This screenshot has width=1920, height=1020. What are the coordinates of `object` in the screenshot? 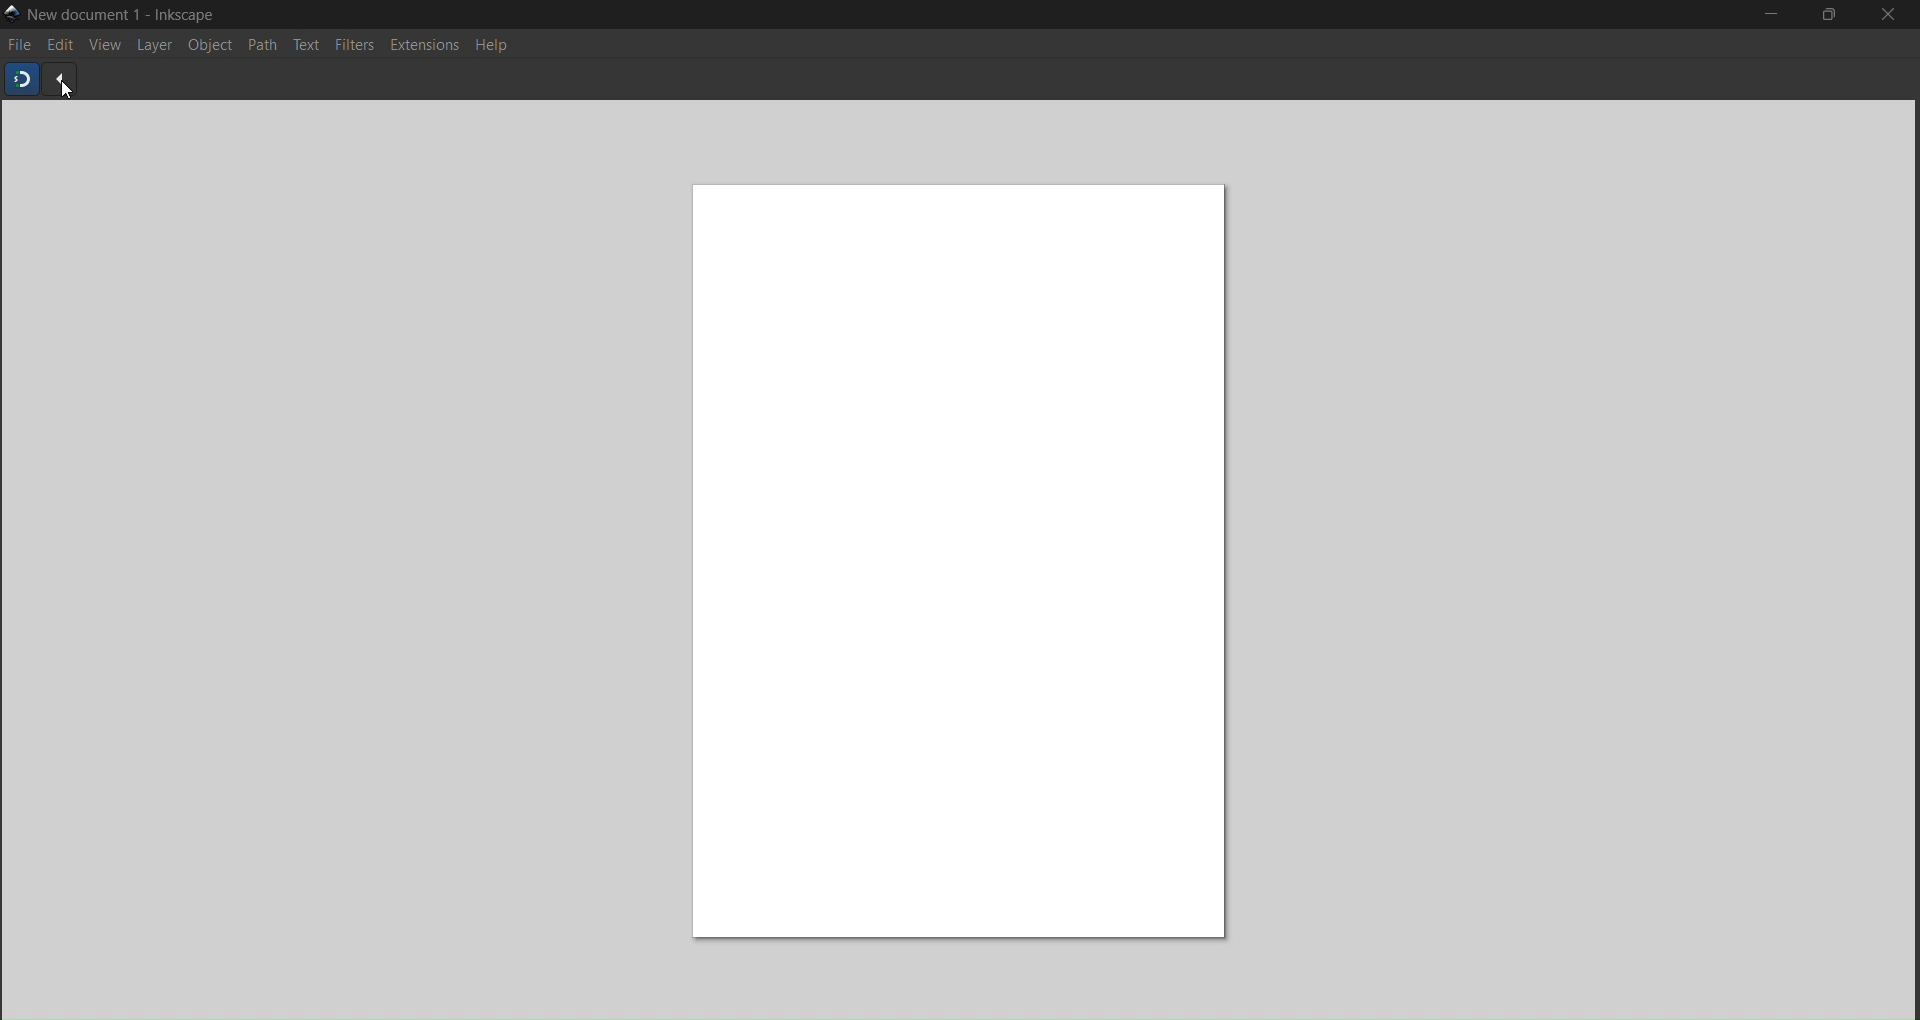 It's located at (210, 45).